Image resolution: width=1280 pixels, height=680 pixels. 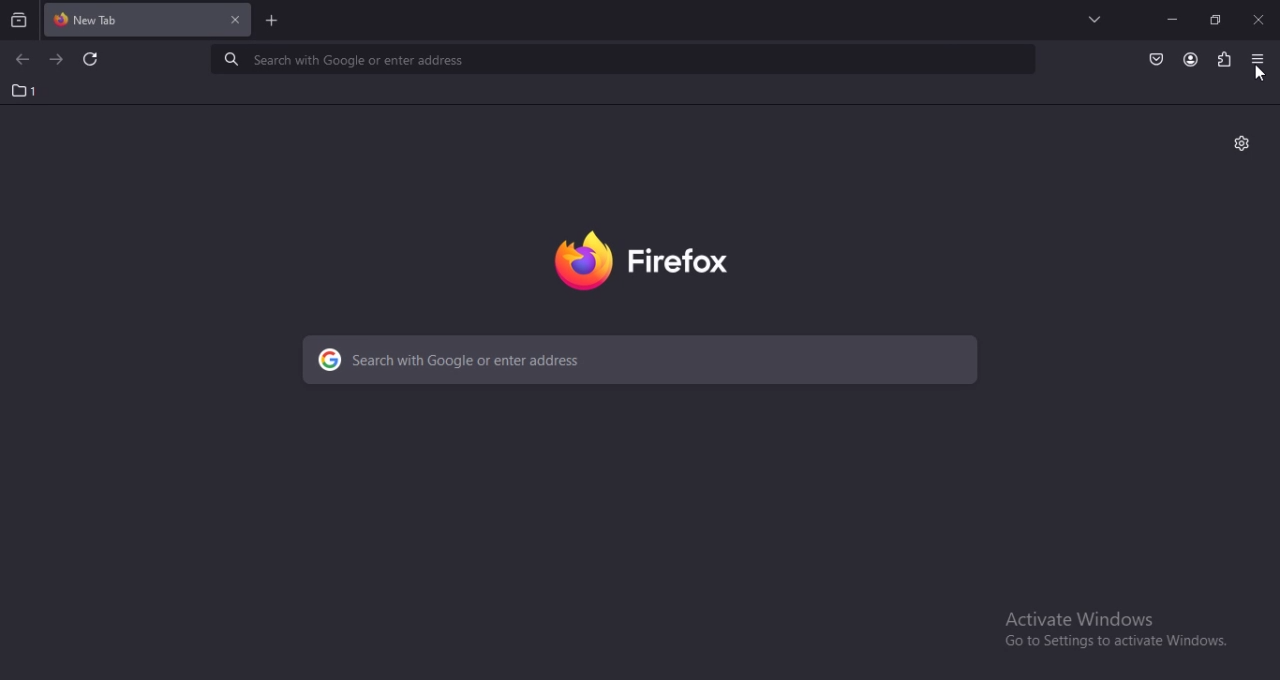 What do you see at coordinates (56, 59) in the screenshot?
I see `go forward one page` at bounding box center [56, 59].